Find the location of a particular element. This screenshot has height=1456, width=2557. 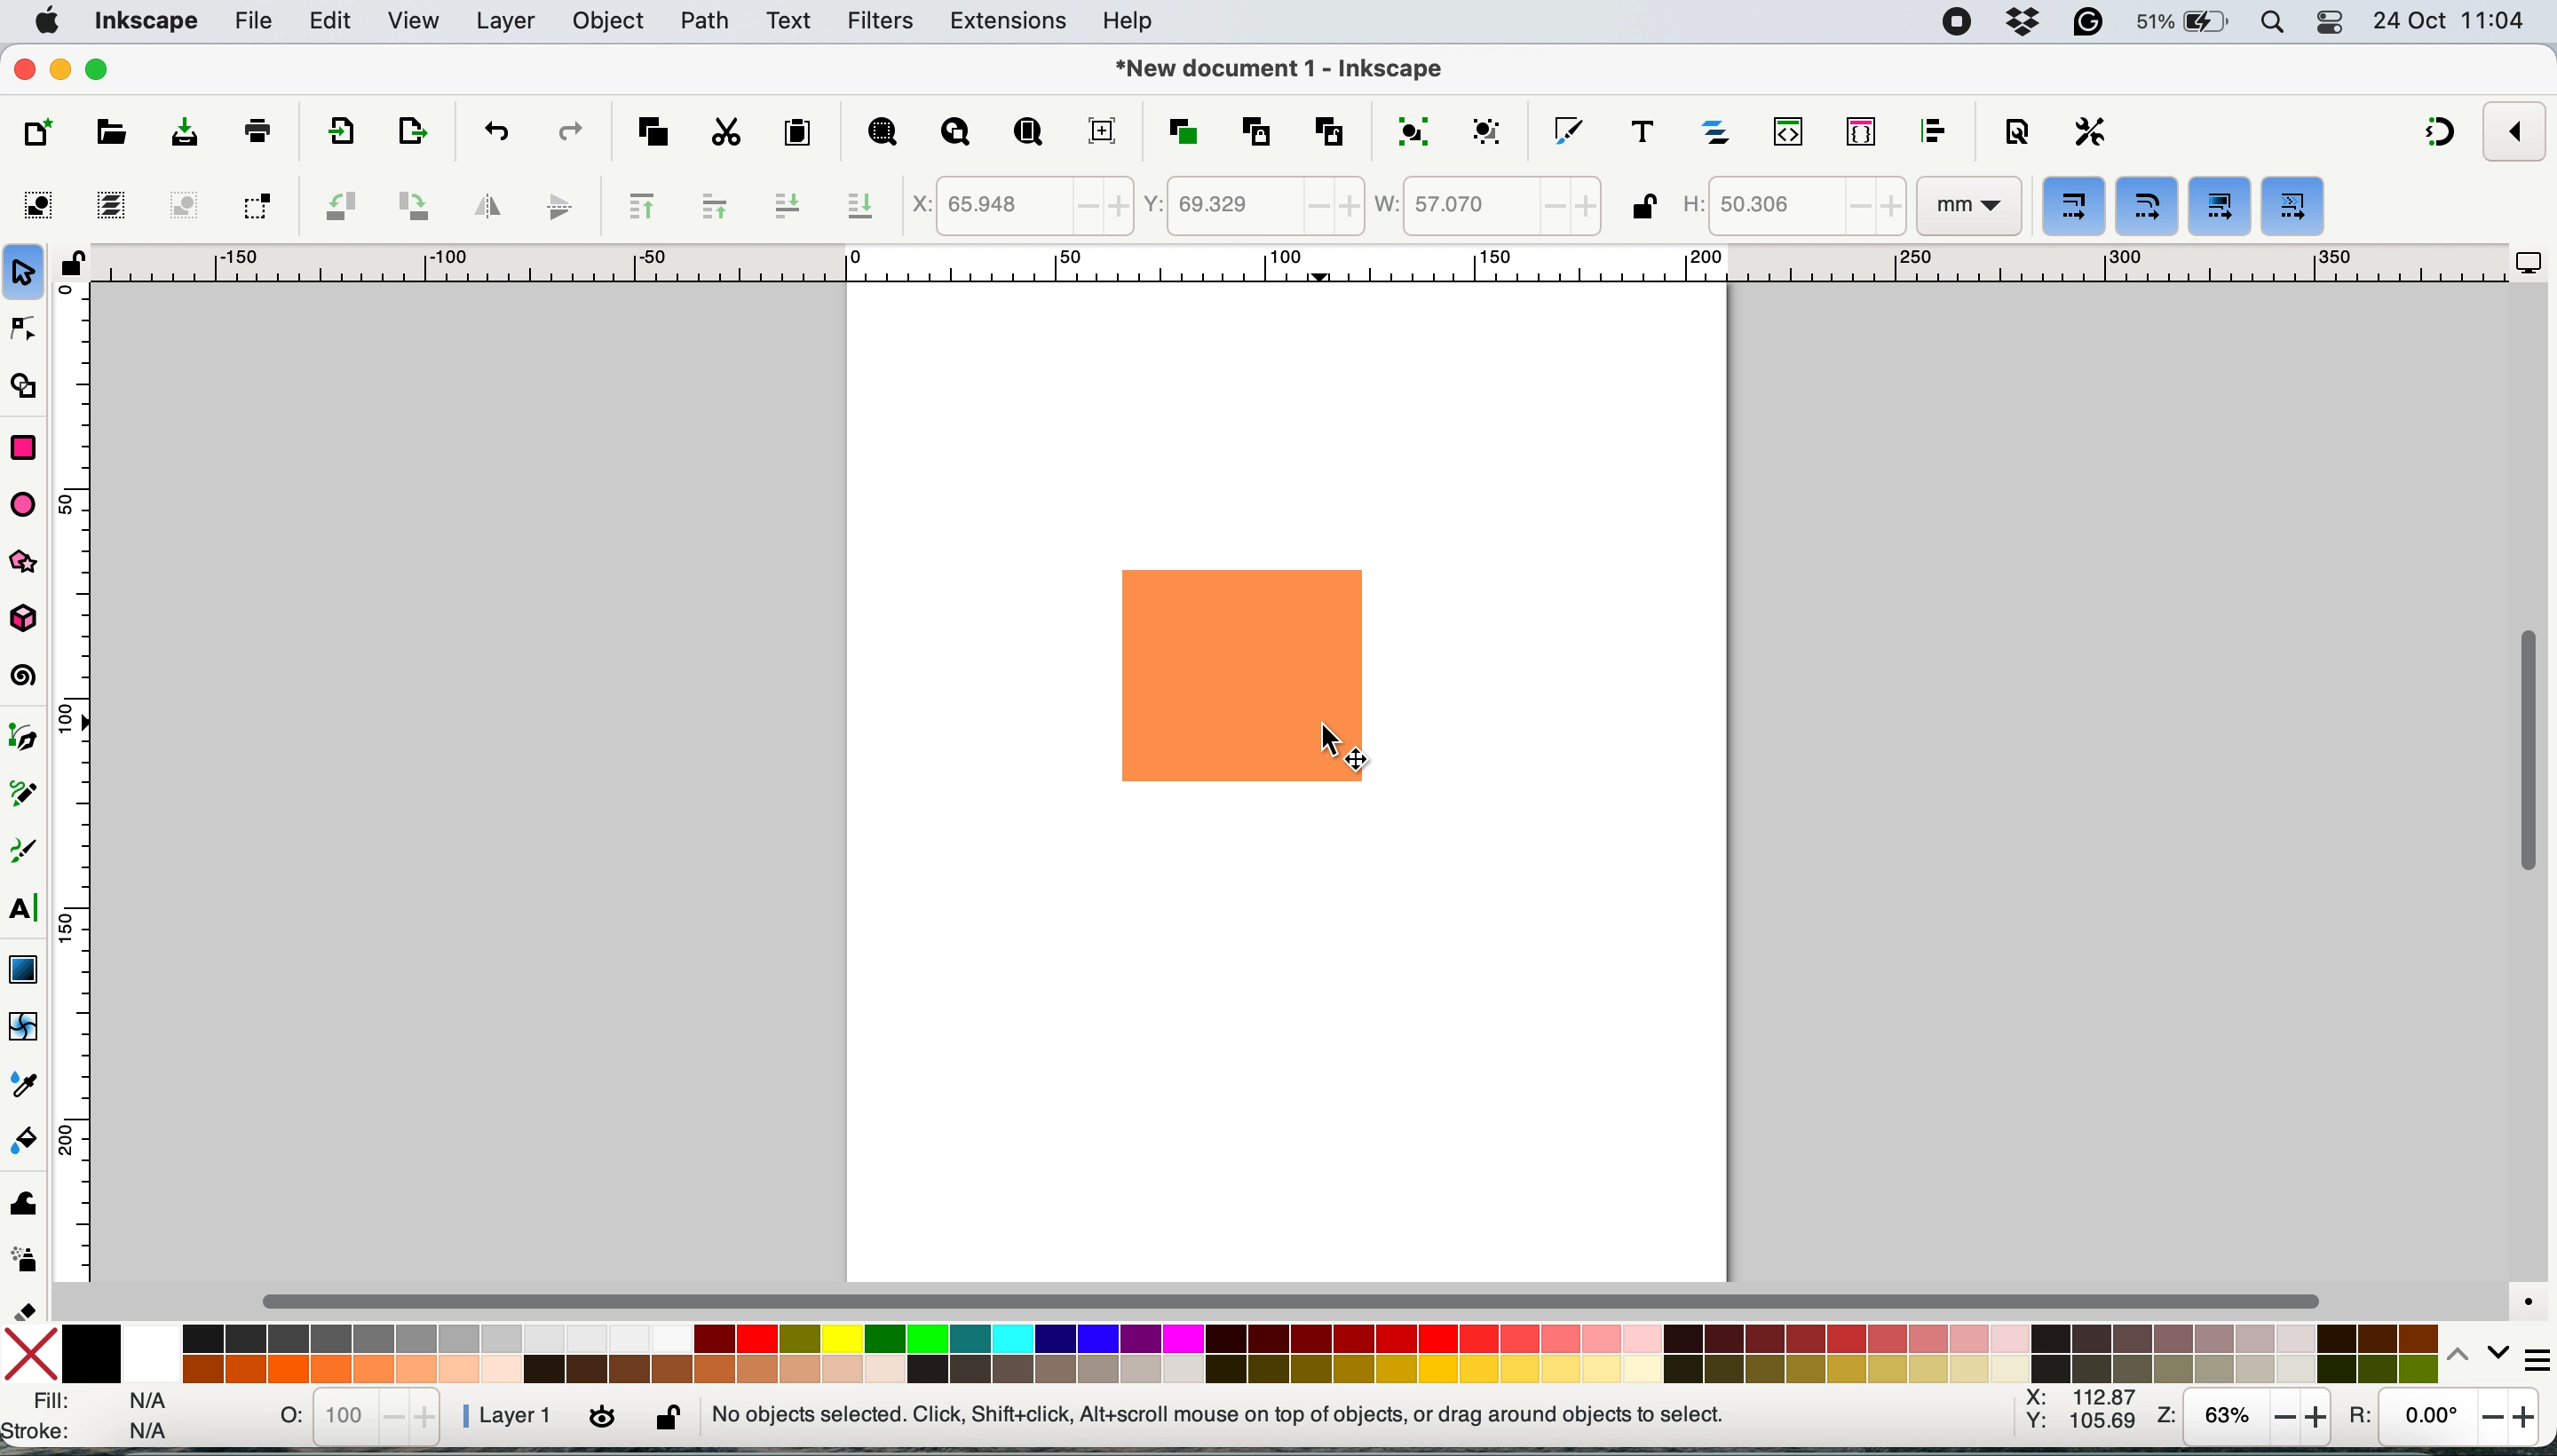

create clone is located at coordinates (1252, 131).